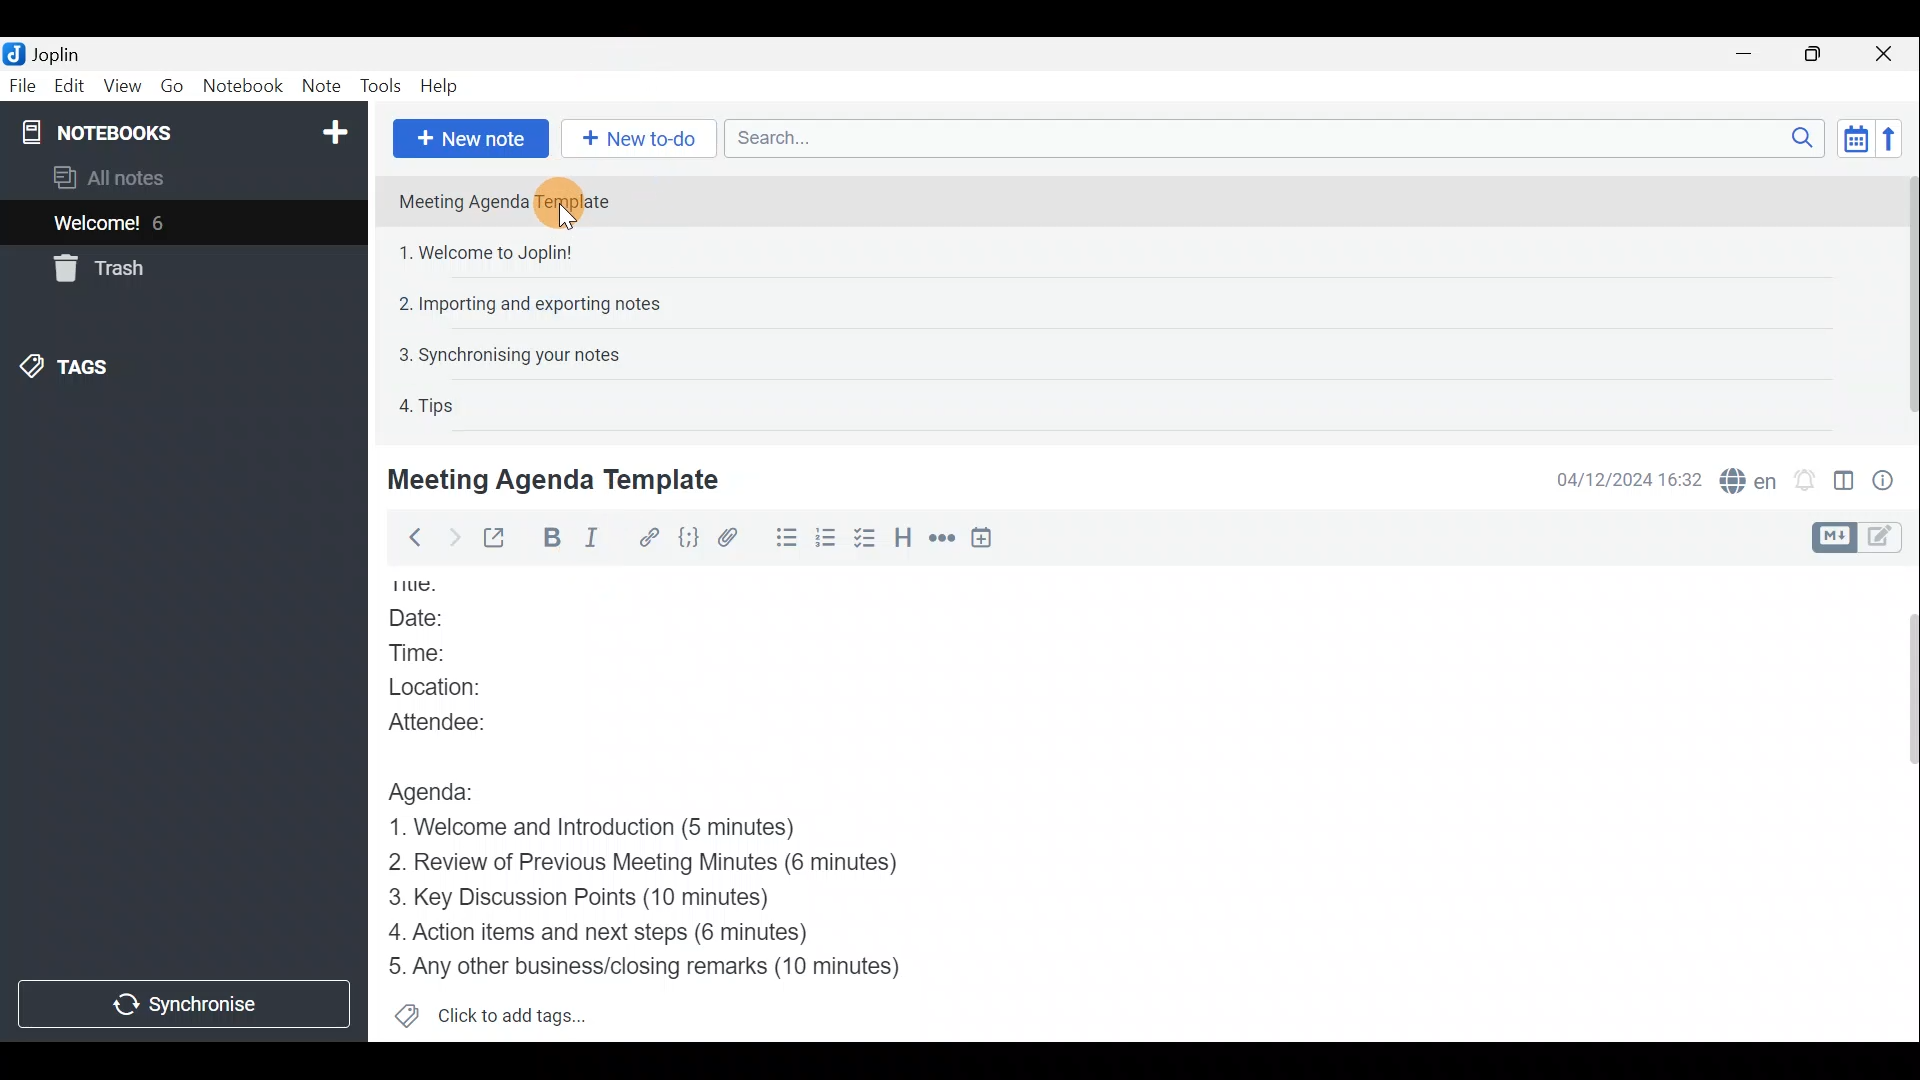 Image resolution: width=1920 pixels, height=1080 pixels. I want to click on Set alarm, so click(1807, 480).